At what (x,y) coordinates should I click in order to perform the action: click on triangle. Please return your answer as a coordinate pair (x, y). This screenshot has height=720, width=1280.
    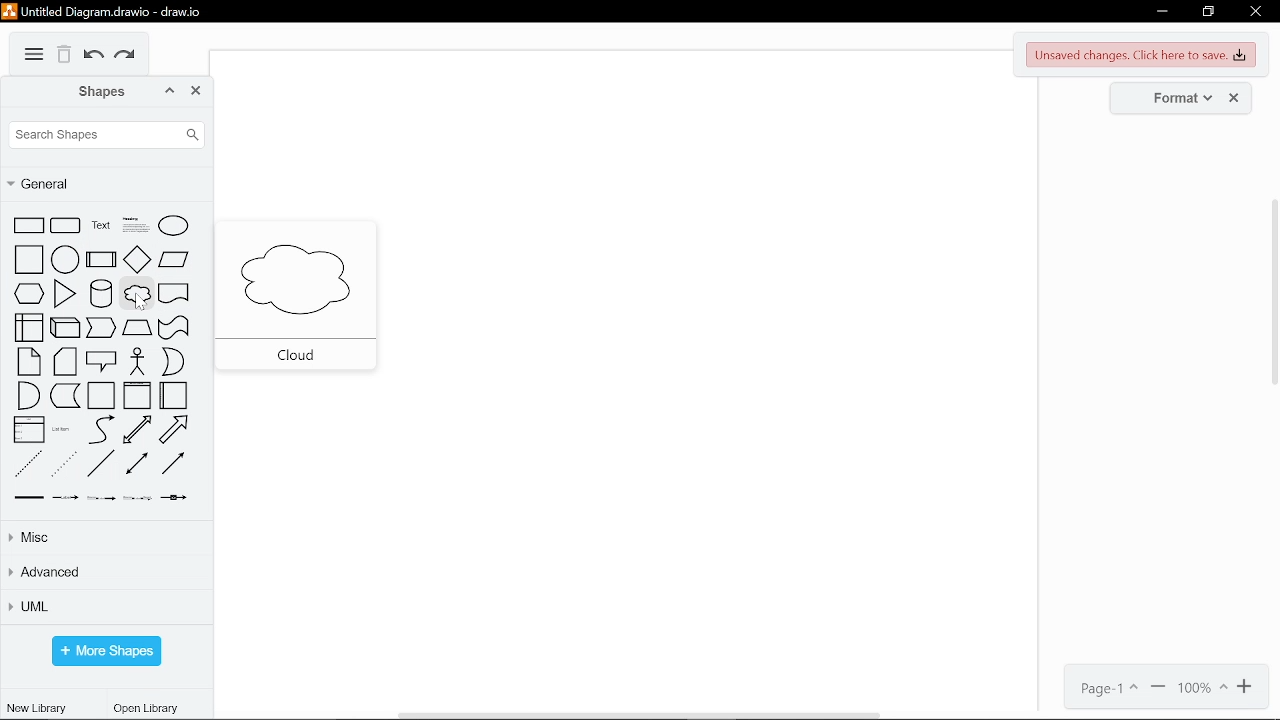
    Looking at the image, I should click on (63, 293).